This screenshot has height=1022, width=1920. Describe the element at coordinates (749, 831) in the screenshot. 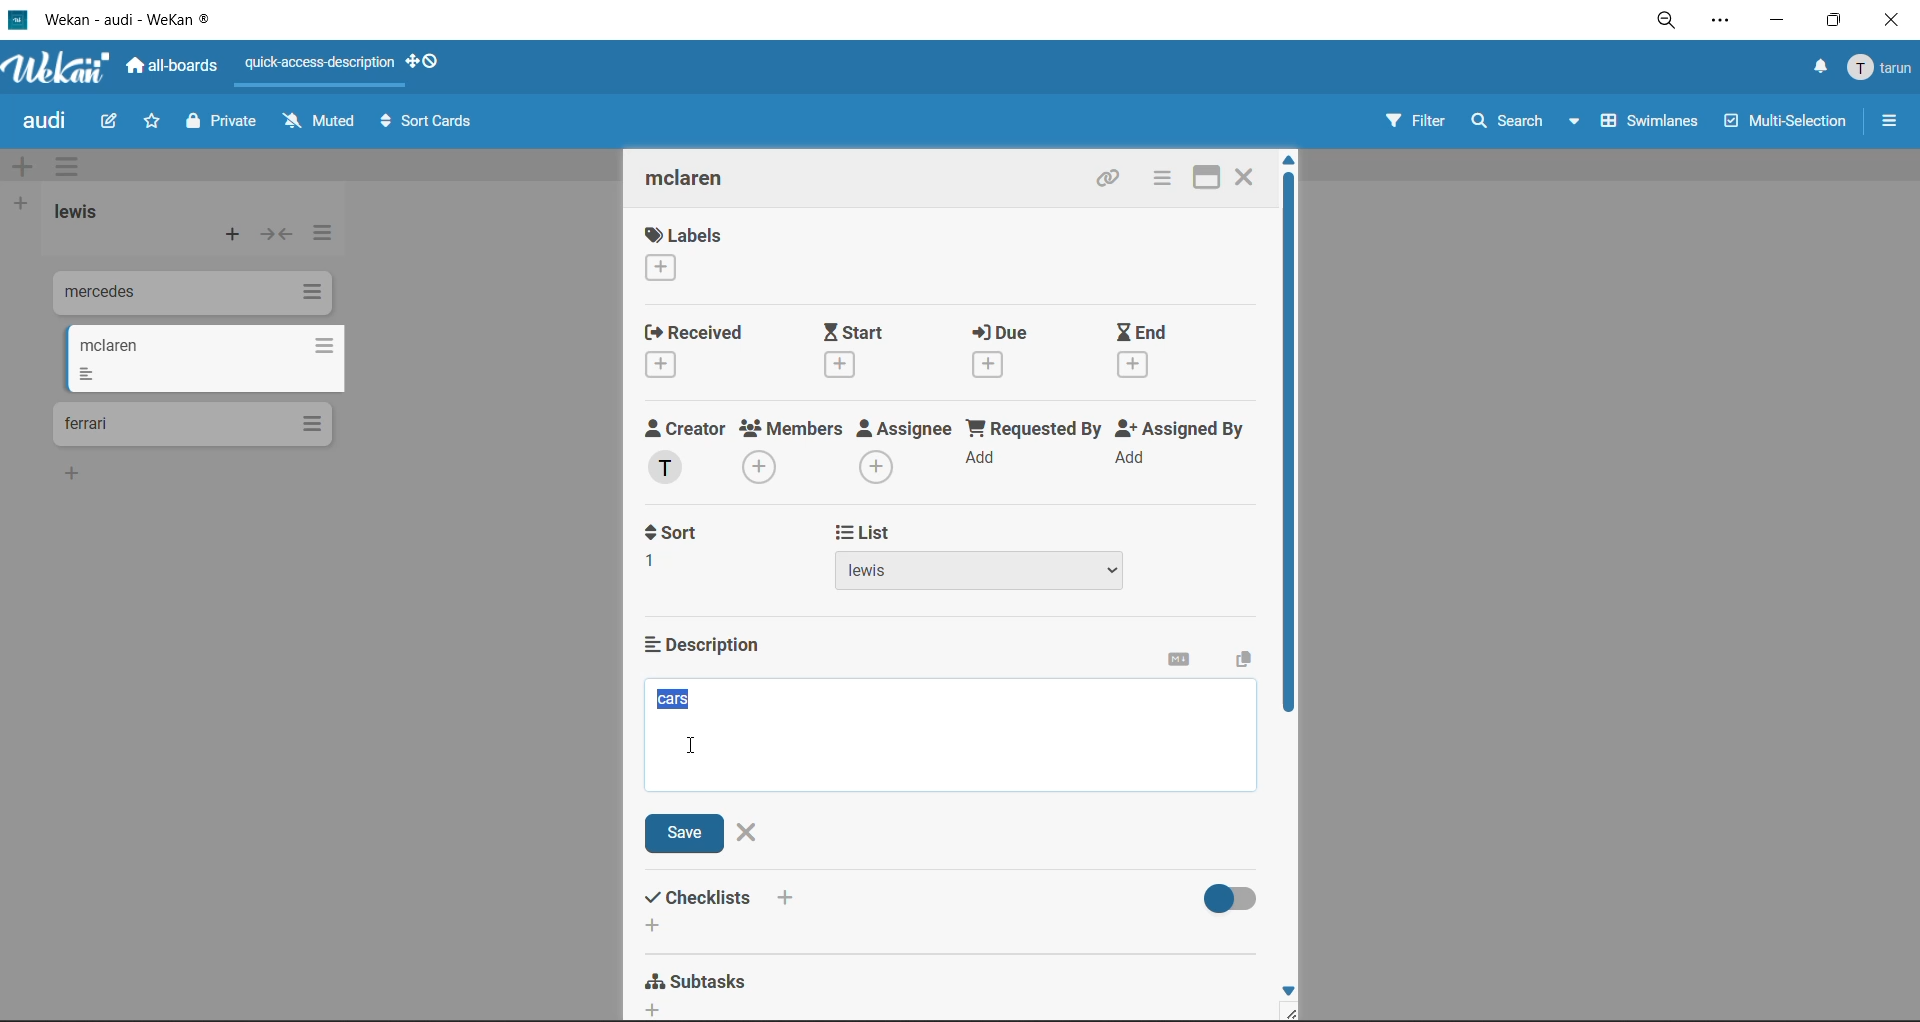

I see `close` at that location.